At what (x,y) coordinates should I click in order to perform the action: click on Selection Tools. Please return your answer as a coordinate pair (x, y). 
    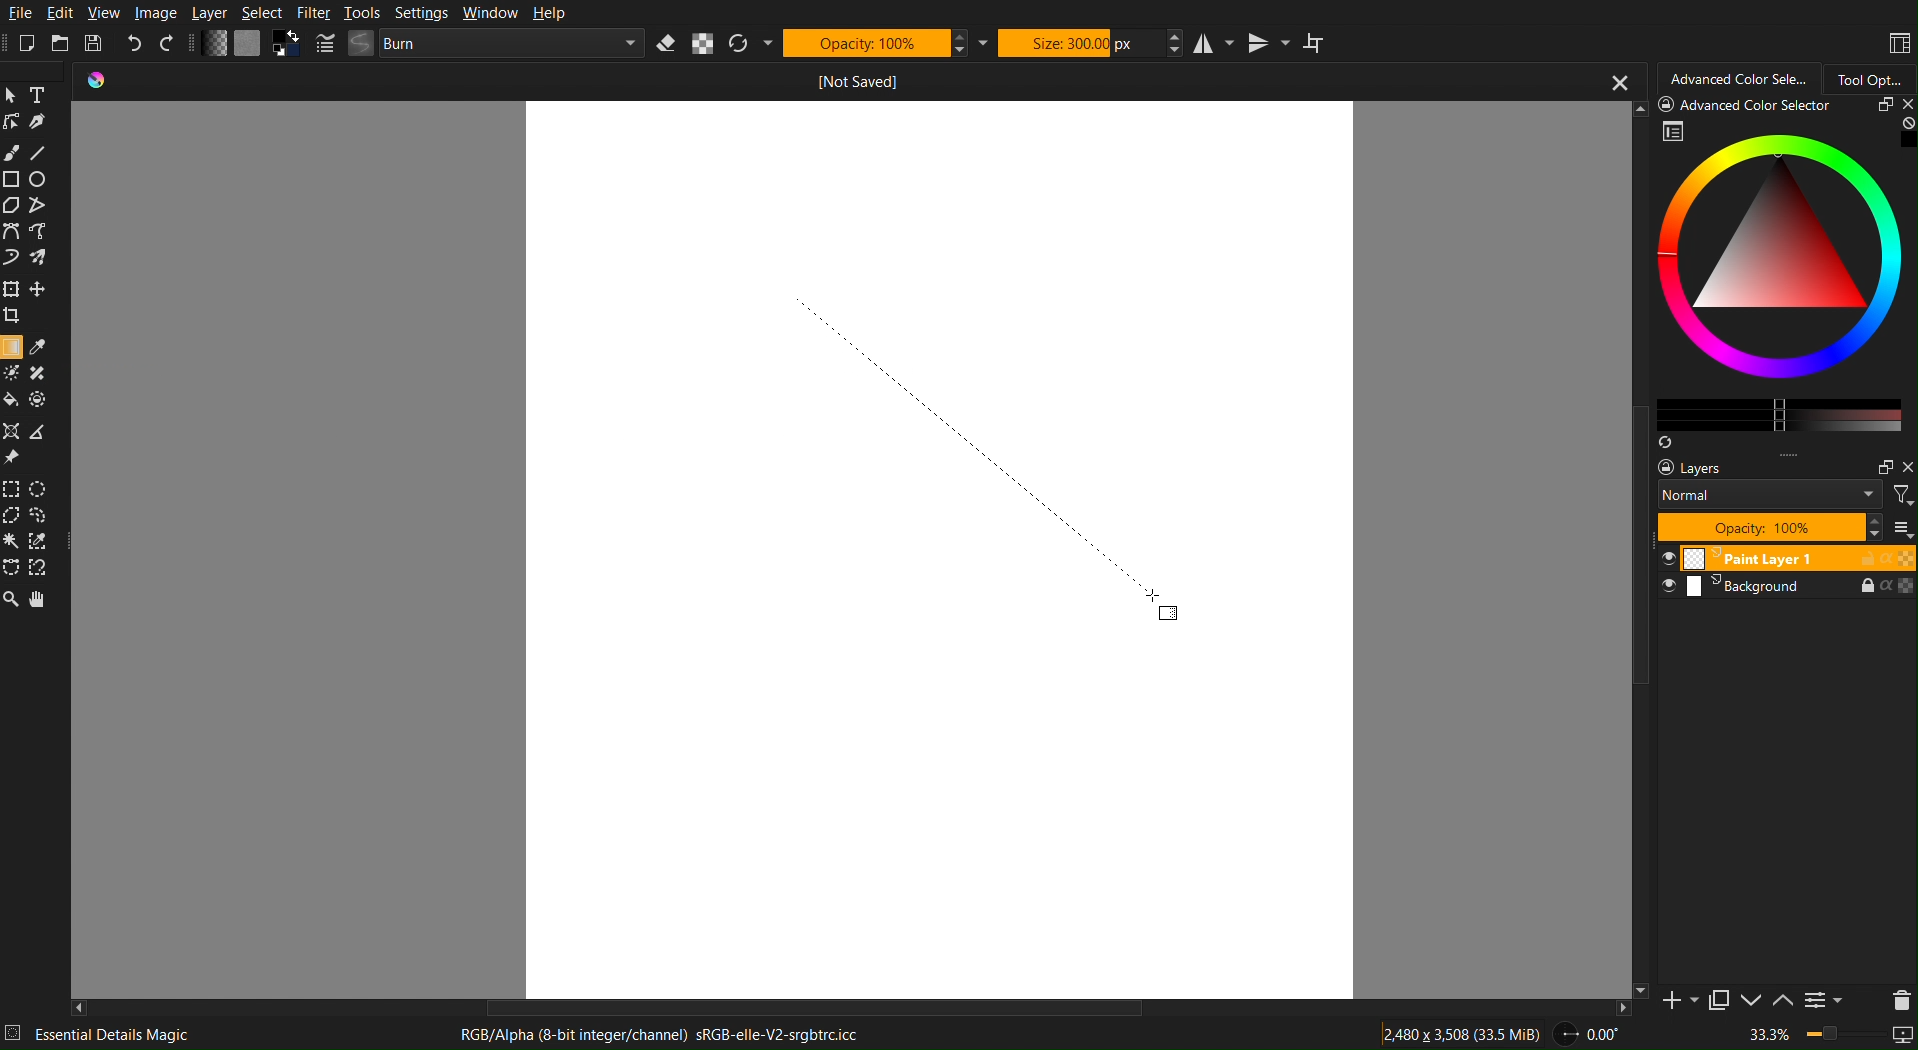
    Looking at the image, I should click on (34, 526).